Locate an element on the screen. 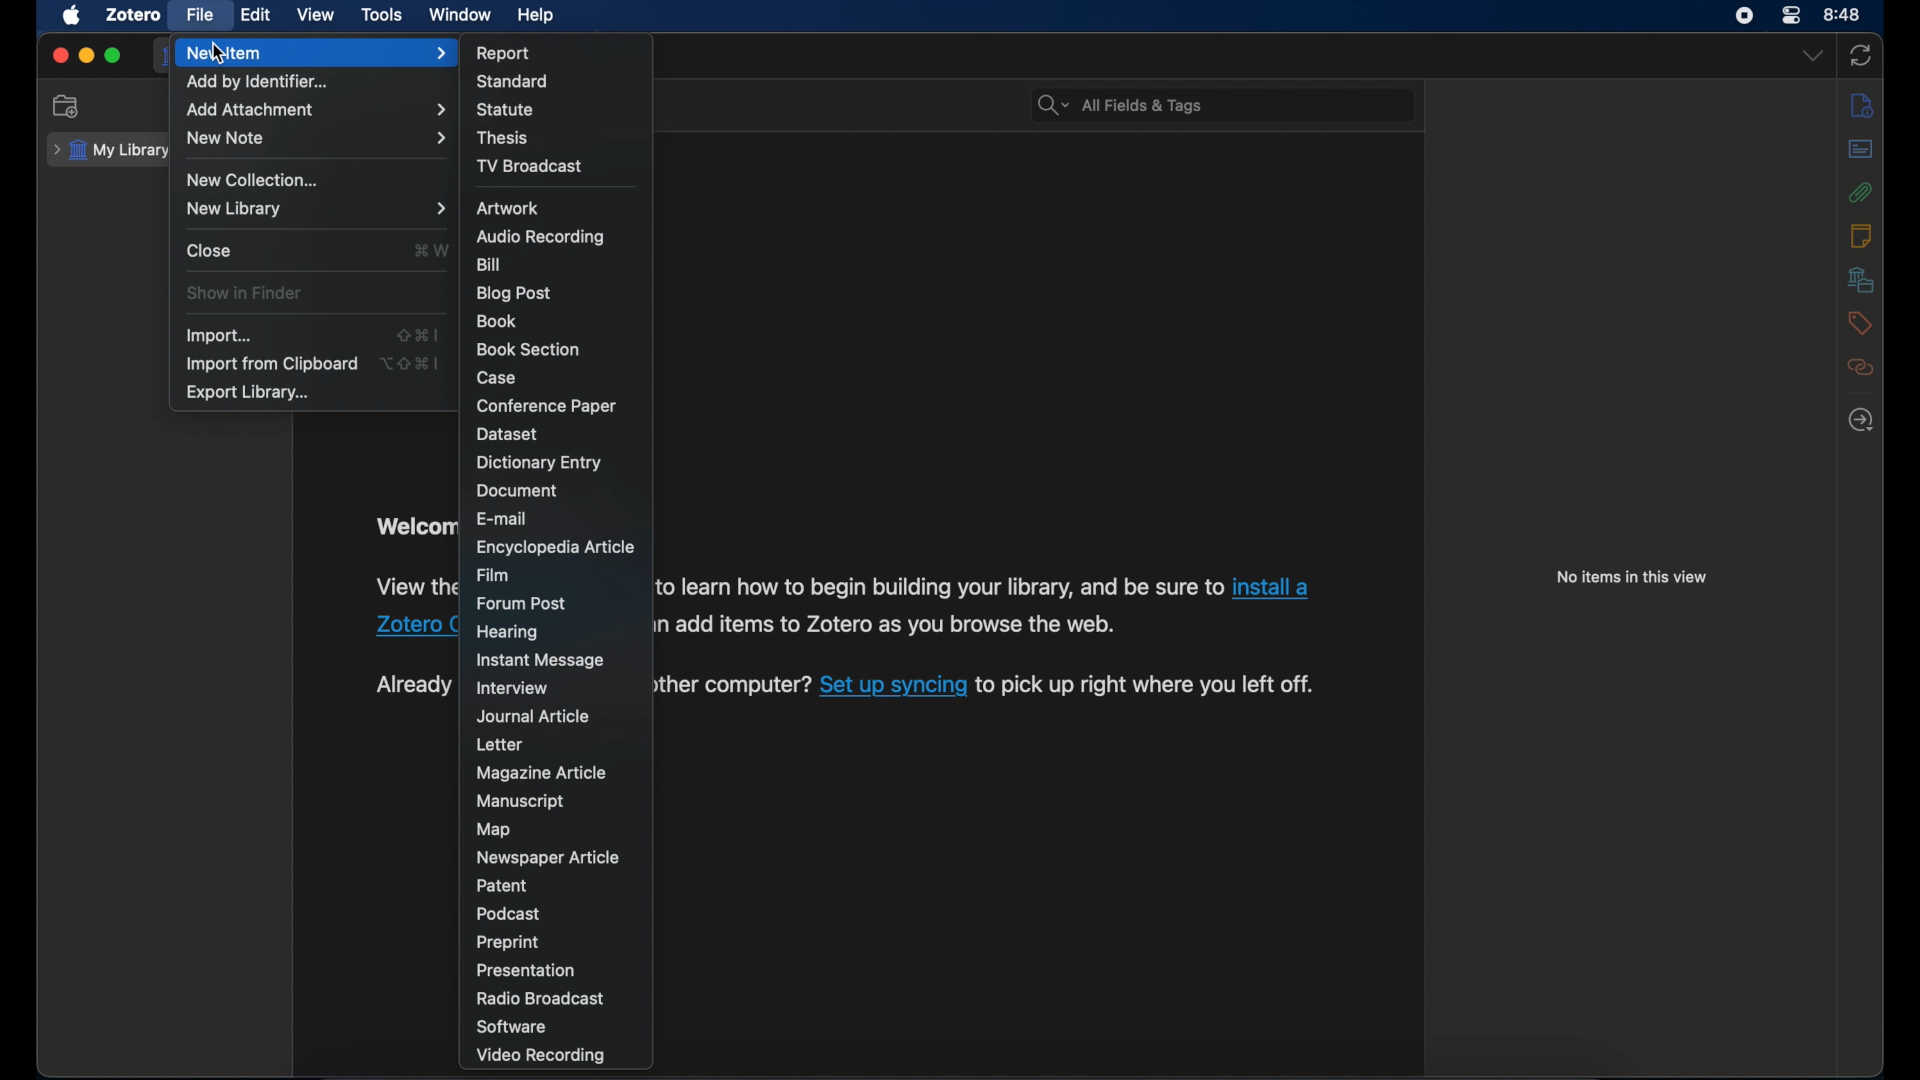  audio recording is located at coordinates (540, 238).